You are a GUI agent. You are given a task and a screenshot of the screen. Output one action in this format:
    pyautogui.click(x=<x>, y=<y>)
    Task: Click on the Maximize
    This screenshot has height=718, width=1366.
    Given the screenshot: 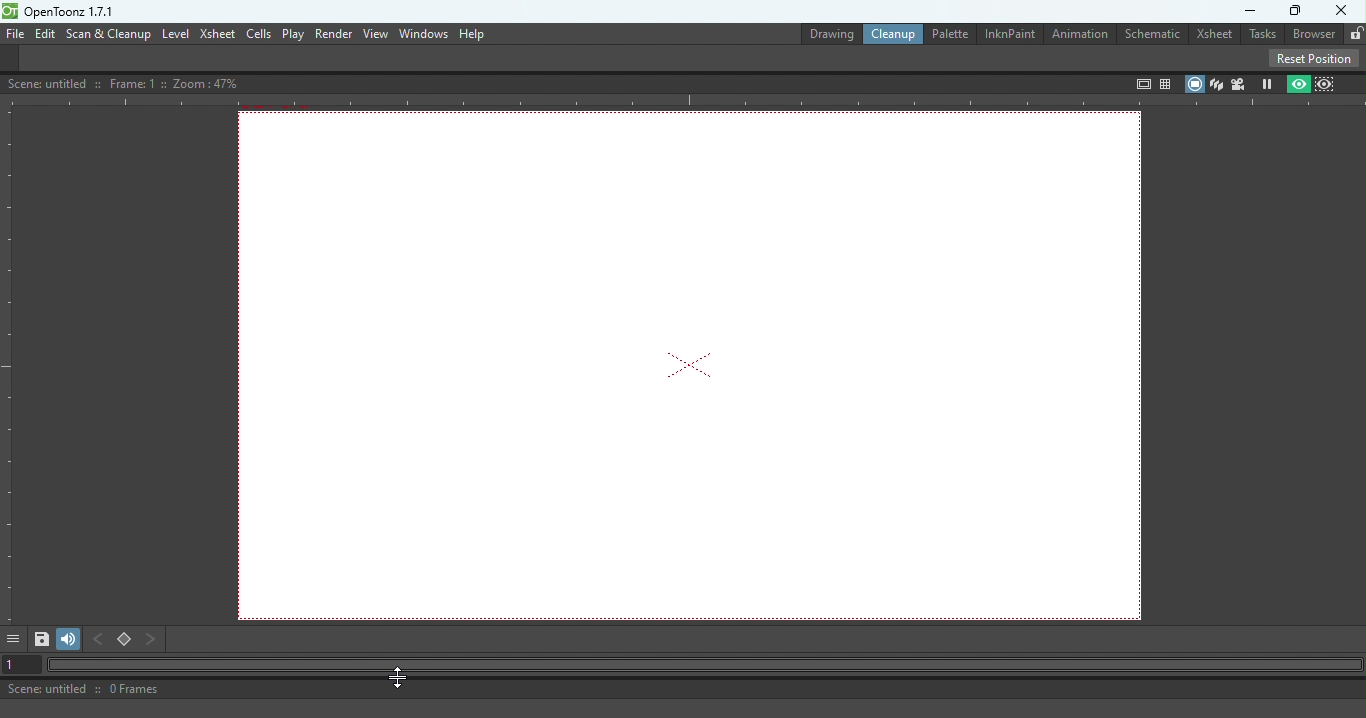 What is the action you would take?
    pyautogui.click(x=1296, y=11)
    